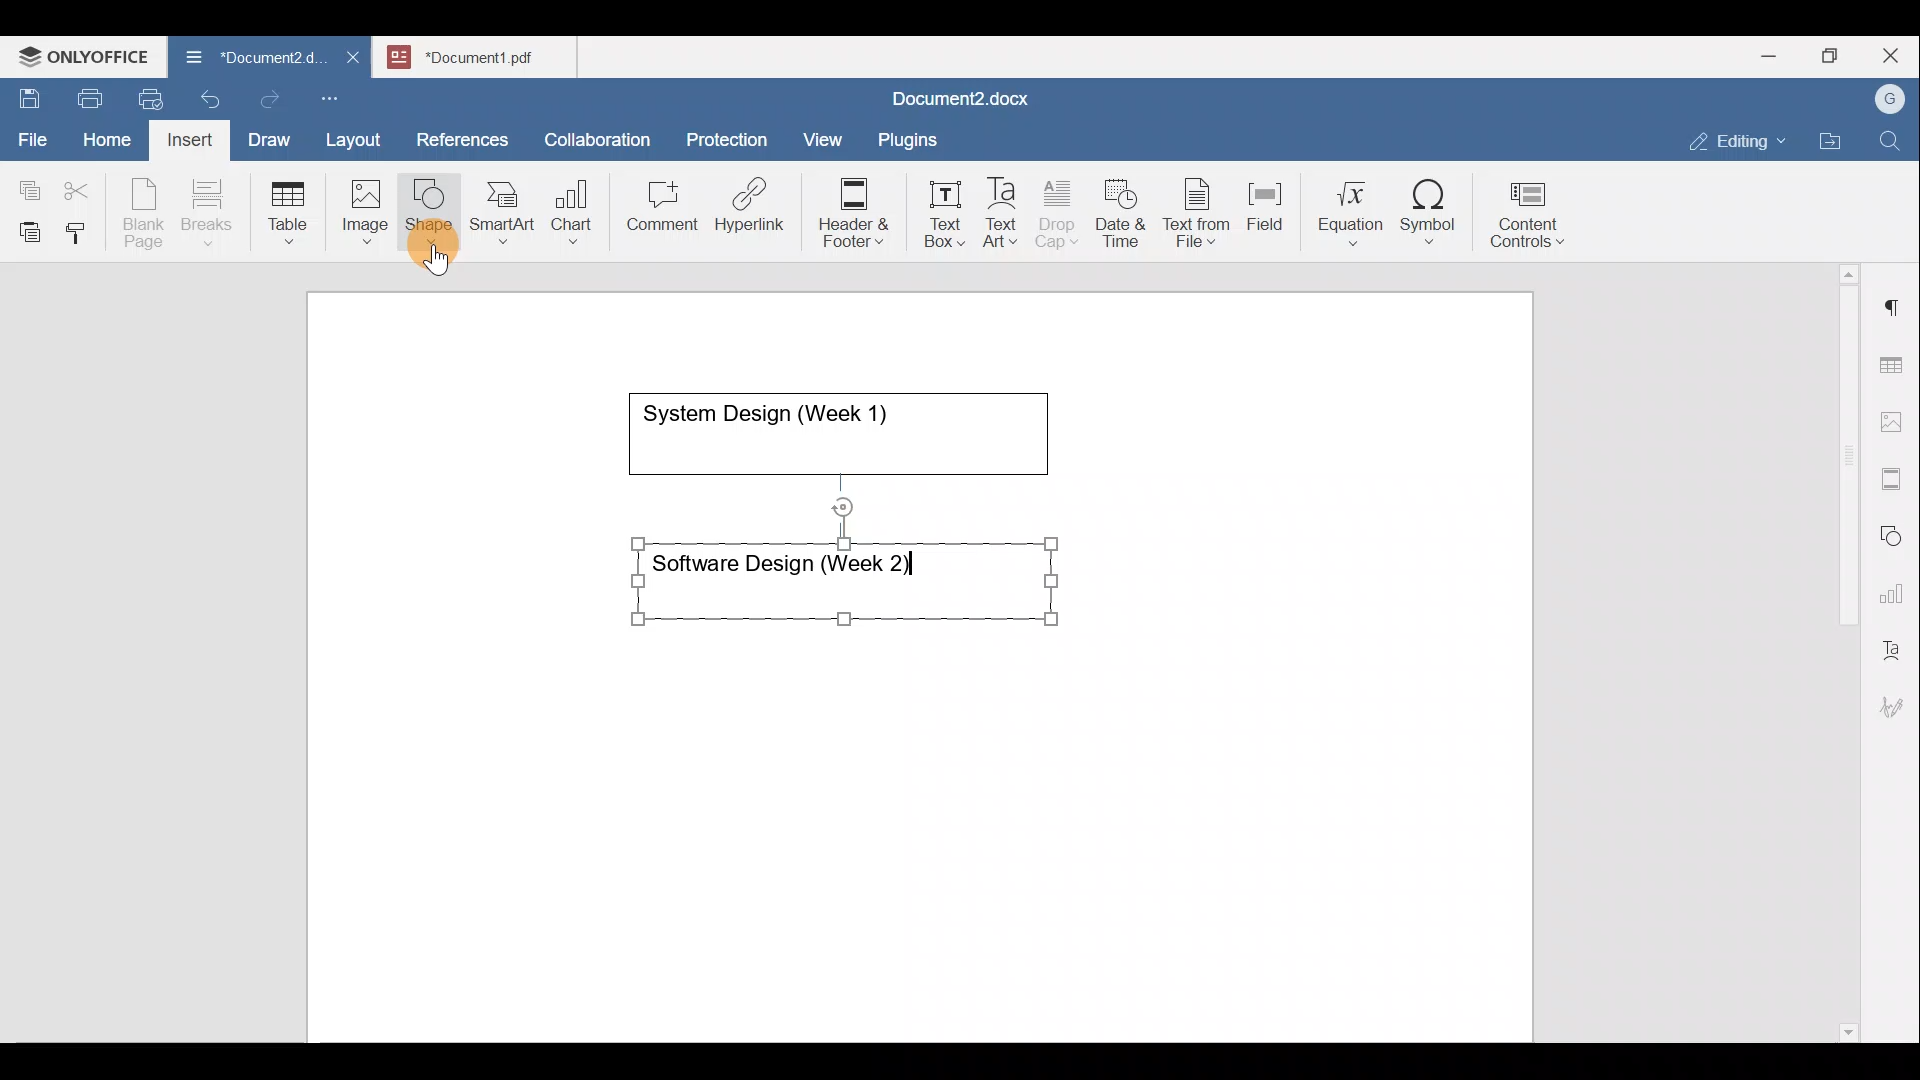 The width and height of the screenshot is (1920, 1080). Describe the element at coordinates (86, 95) in the screenshot. I see `Print file` at that location.